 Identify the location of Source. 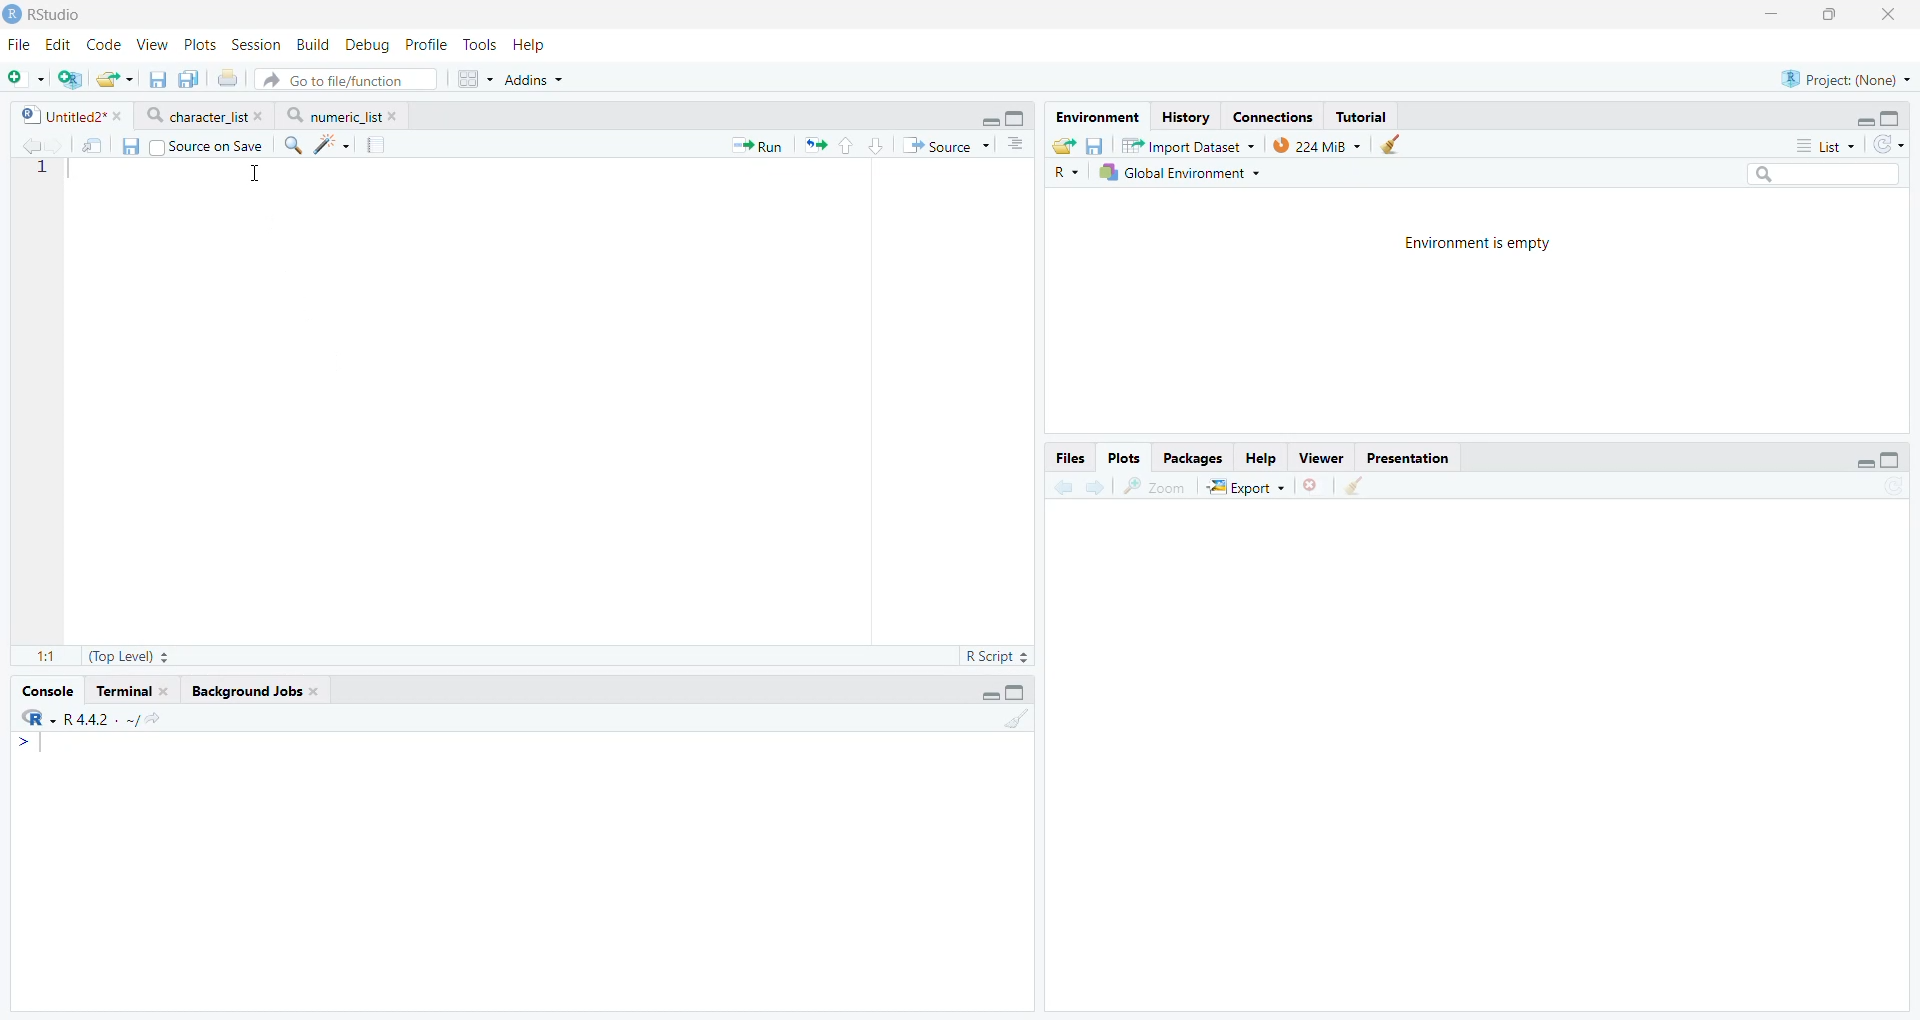
(943, 146).